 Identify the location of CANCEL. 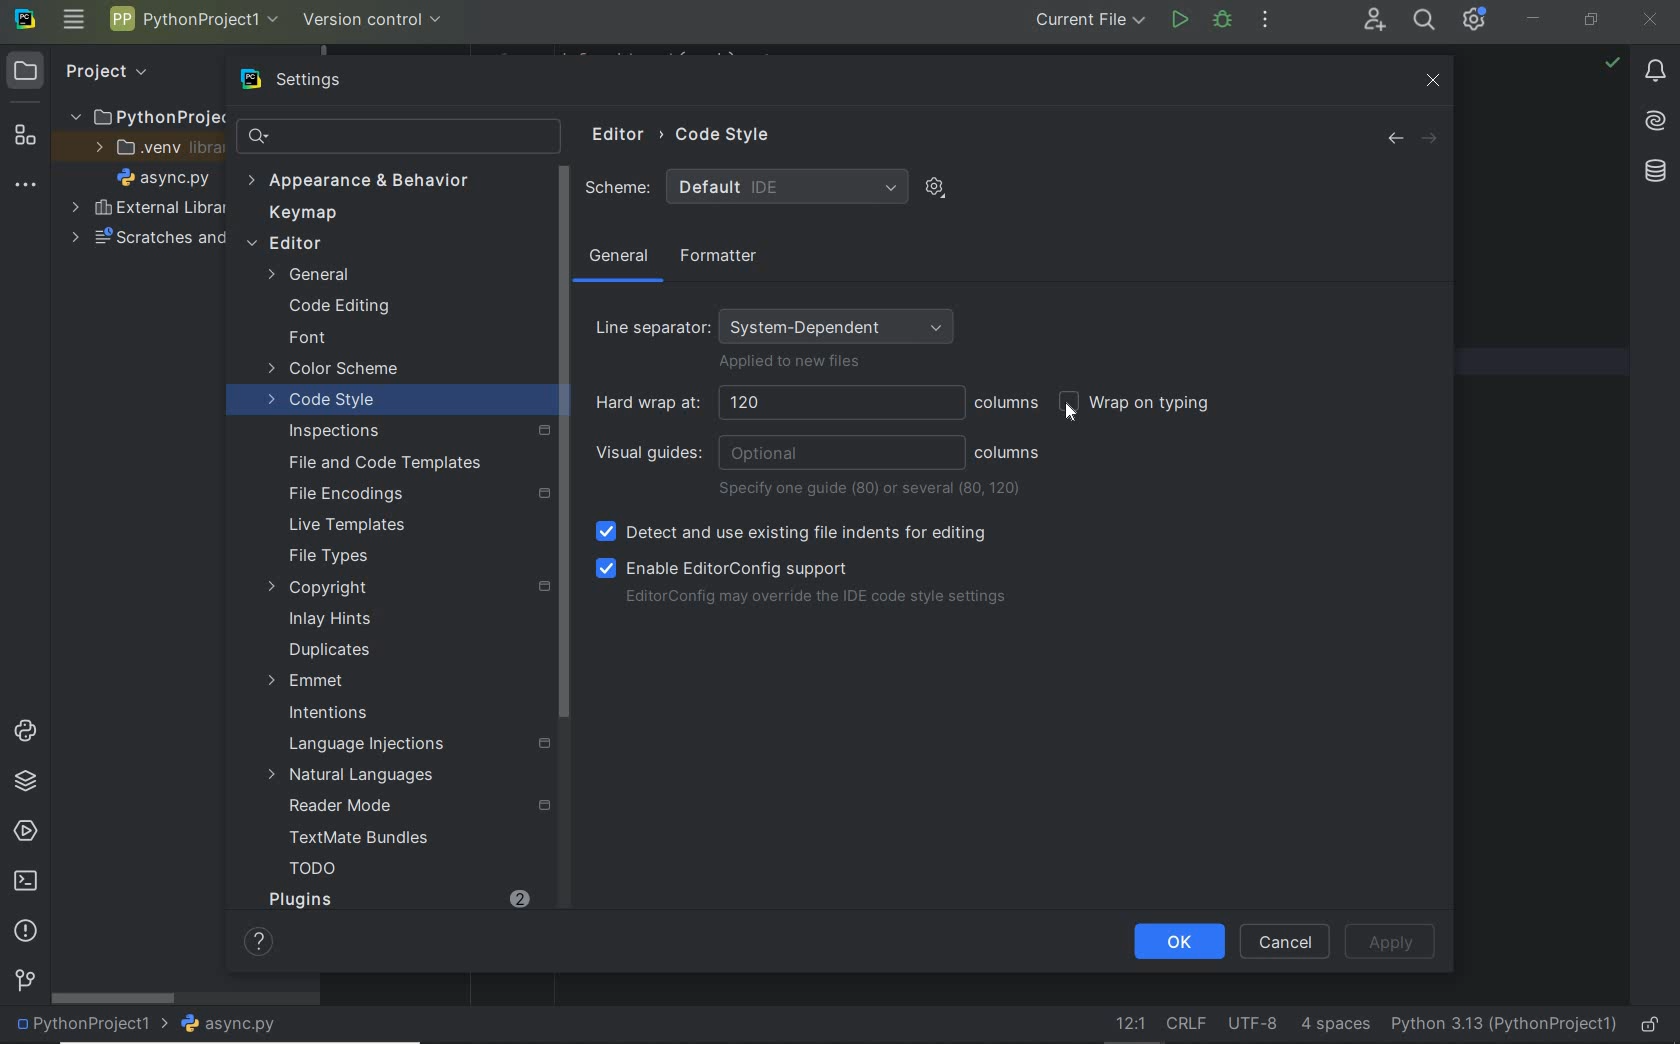
(1286, 941).